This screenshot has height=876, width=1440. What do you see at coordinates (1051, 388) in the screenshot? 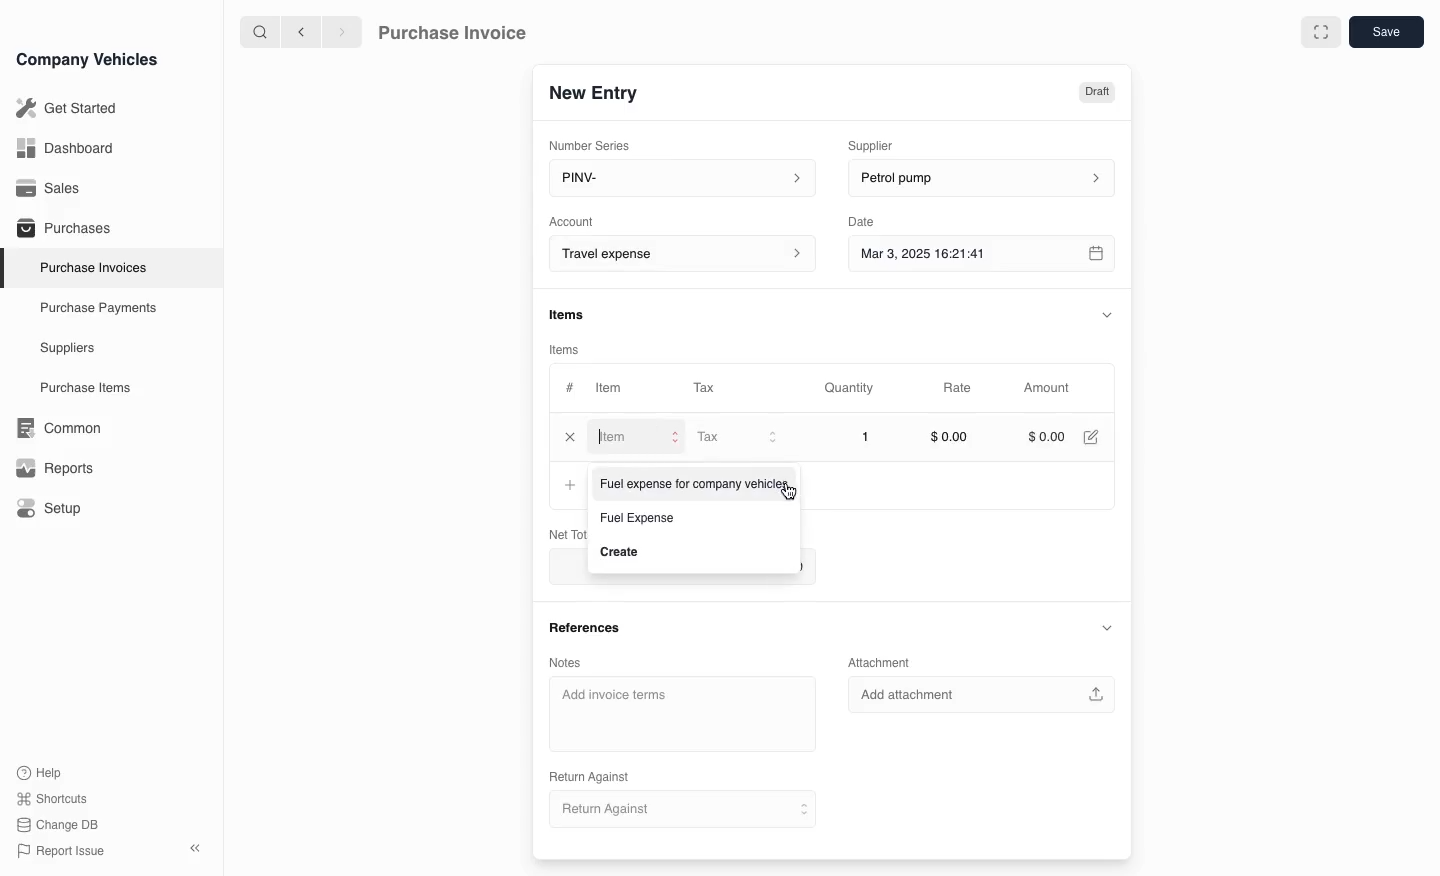
I see `Amount` at bounding box center [1051, 388].